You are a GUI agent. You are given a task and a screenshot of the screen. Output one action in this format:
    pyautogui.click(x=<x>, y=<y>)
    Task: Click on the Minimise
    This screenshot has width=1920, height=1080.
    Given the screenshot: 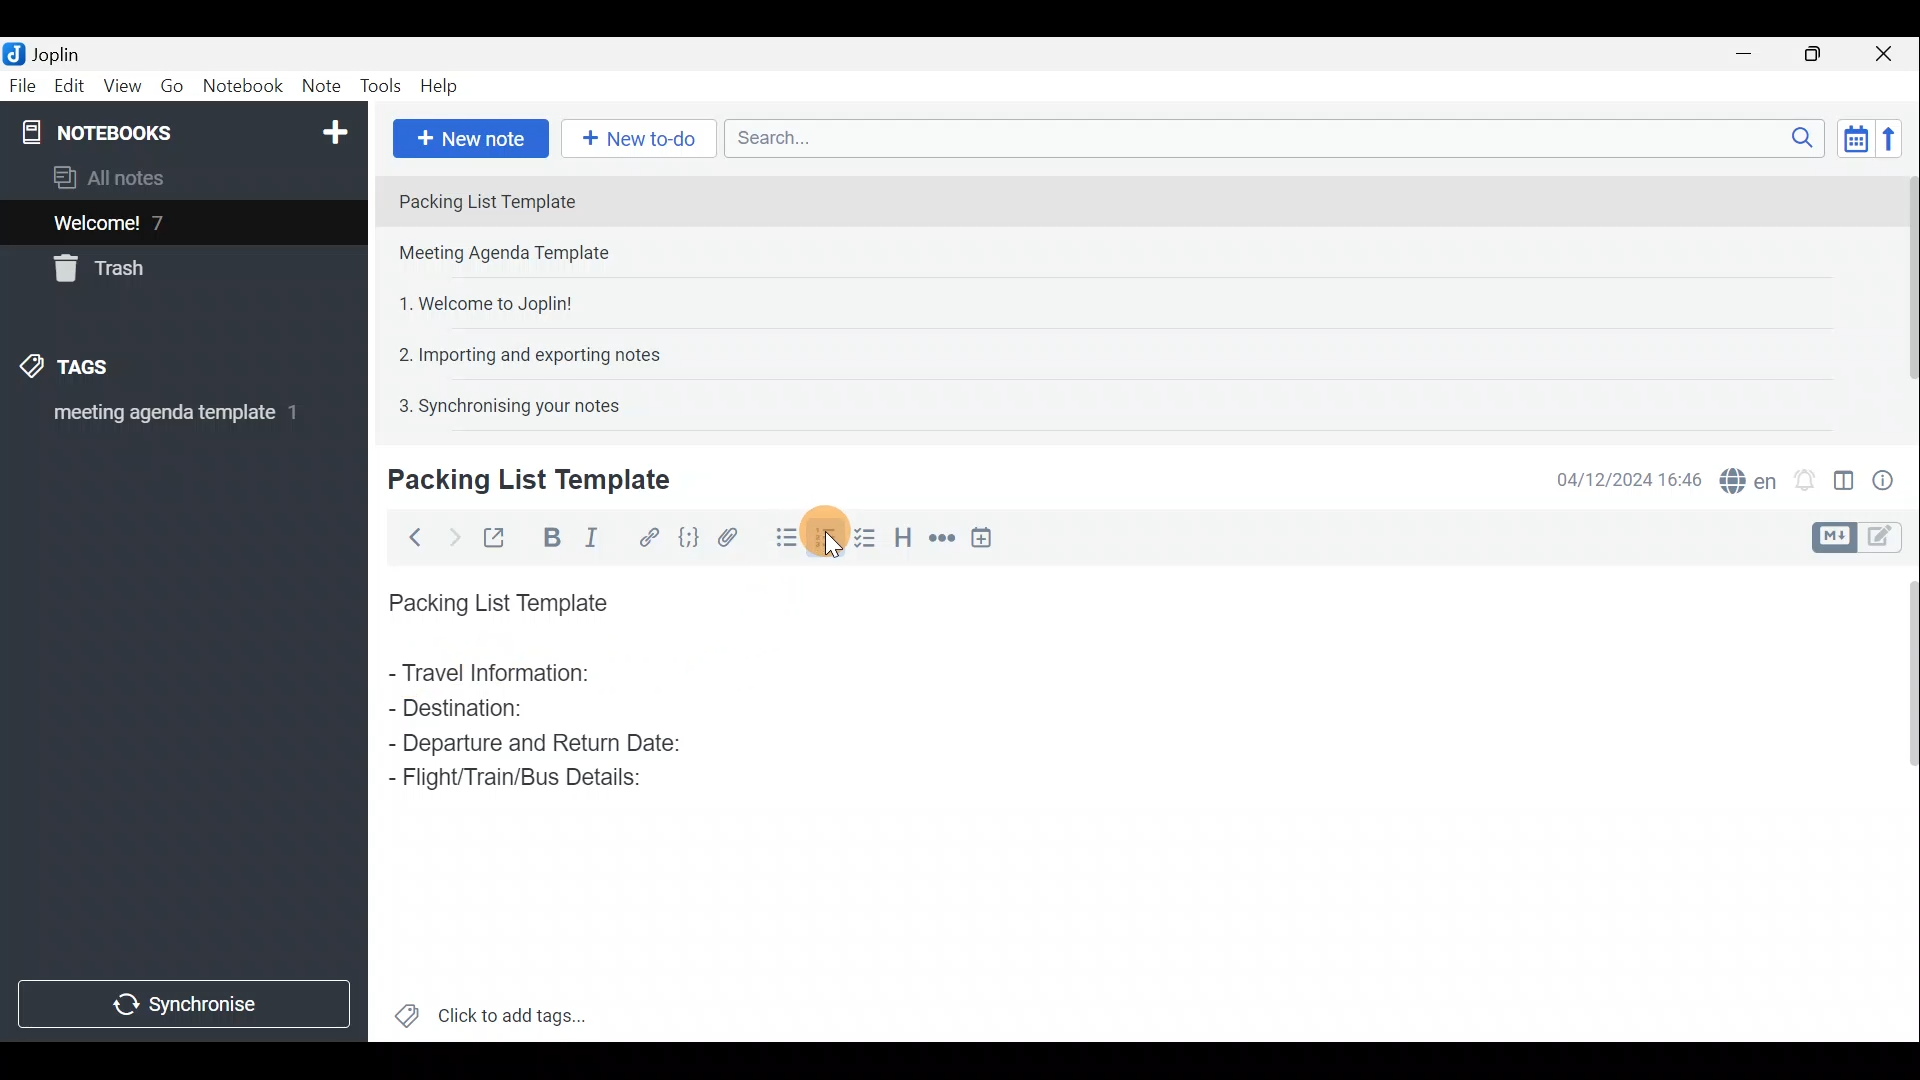 What is the action you would take?
    pyautogui.click(x=1754, y=57)
    